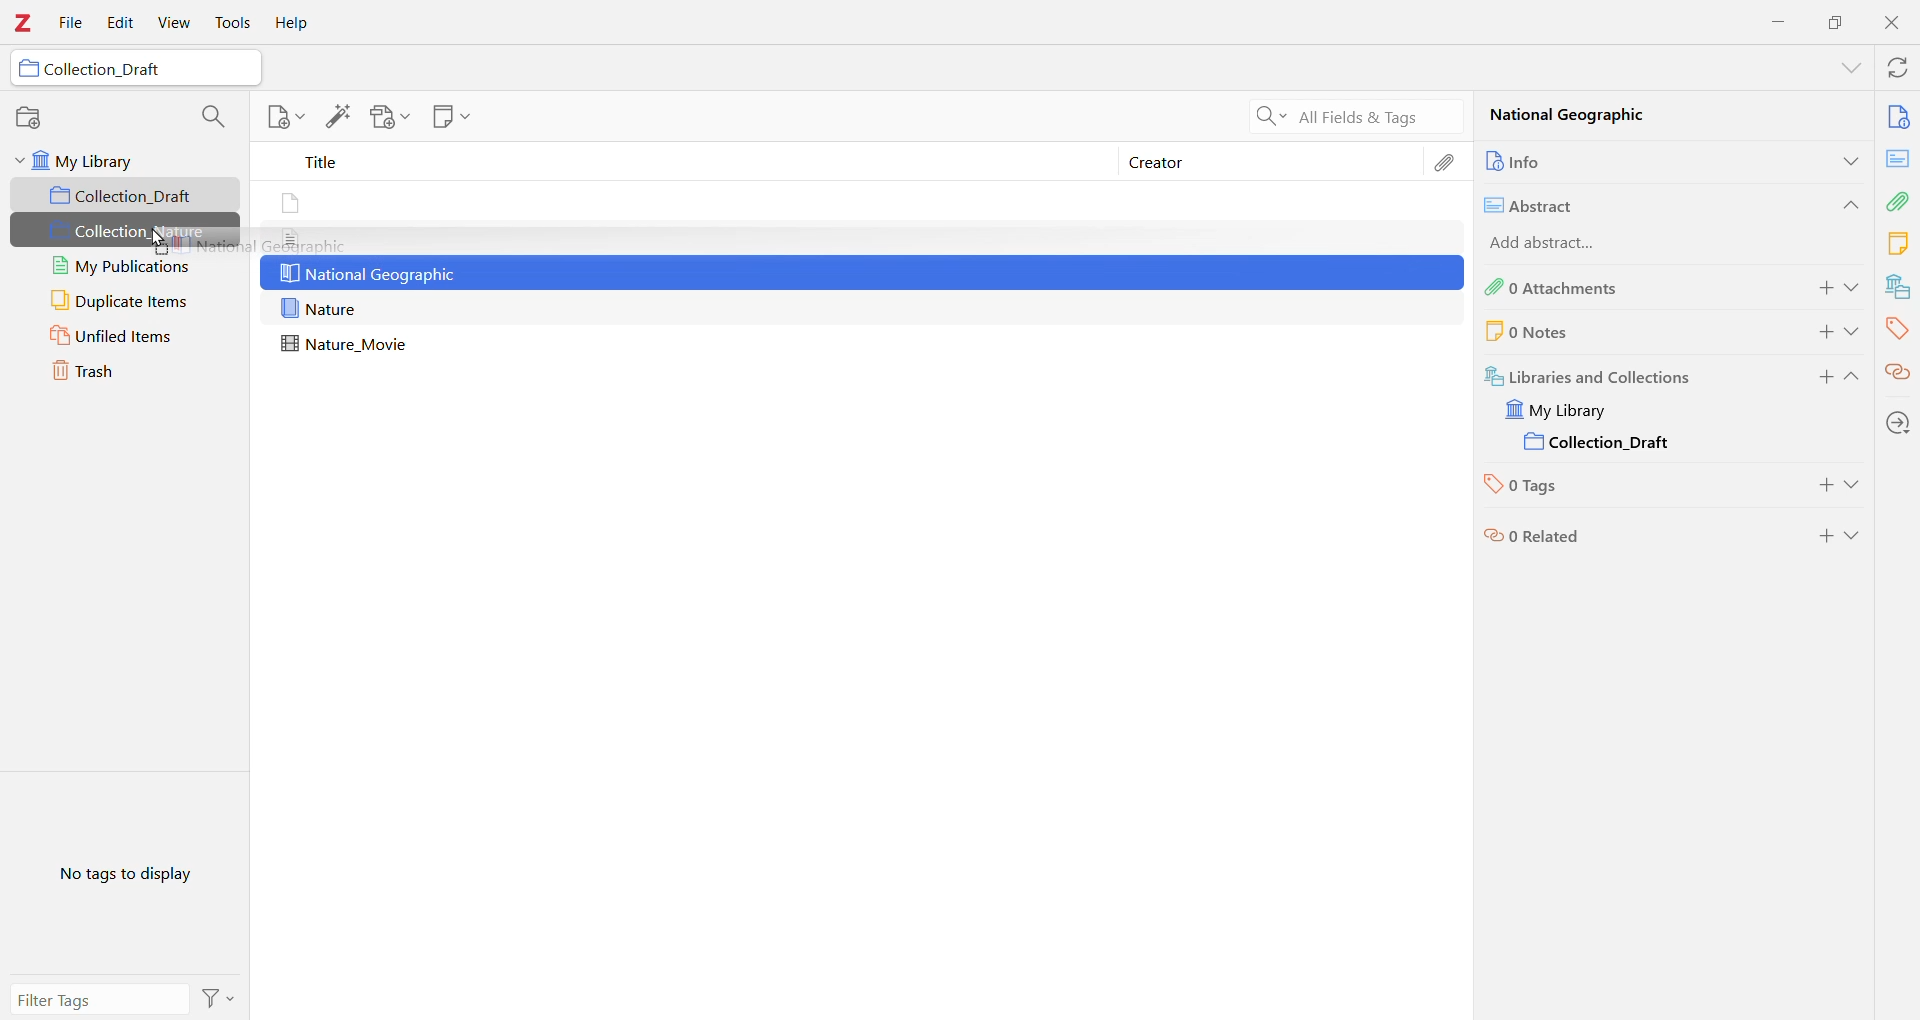  Describe the element at coordinates (1823, 488) in the screenshot. I see `Add` at that location.